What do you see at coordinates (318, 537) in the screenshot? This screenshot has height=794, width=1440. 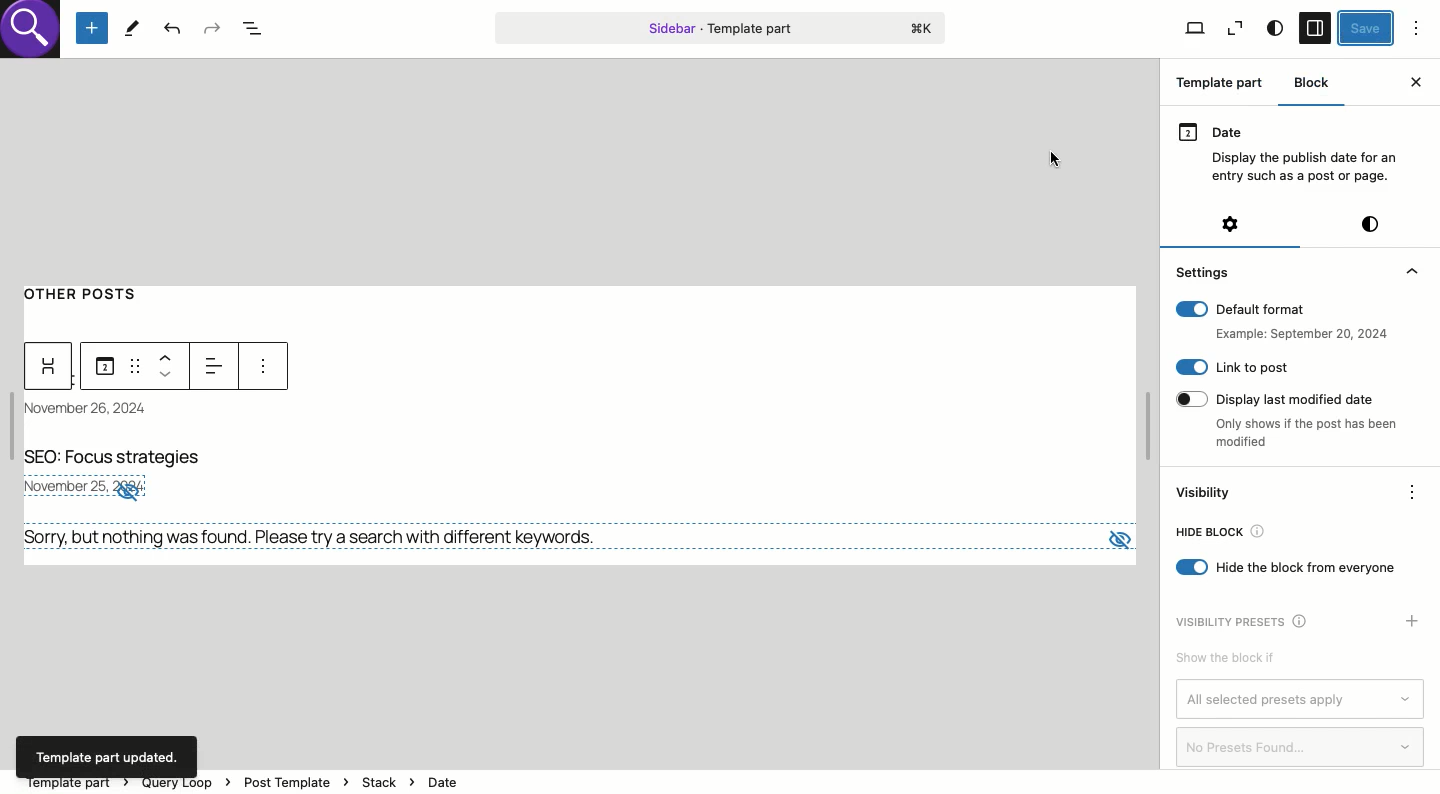 I see `No results` at bounding box center [318, 537].